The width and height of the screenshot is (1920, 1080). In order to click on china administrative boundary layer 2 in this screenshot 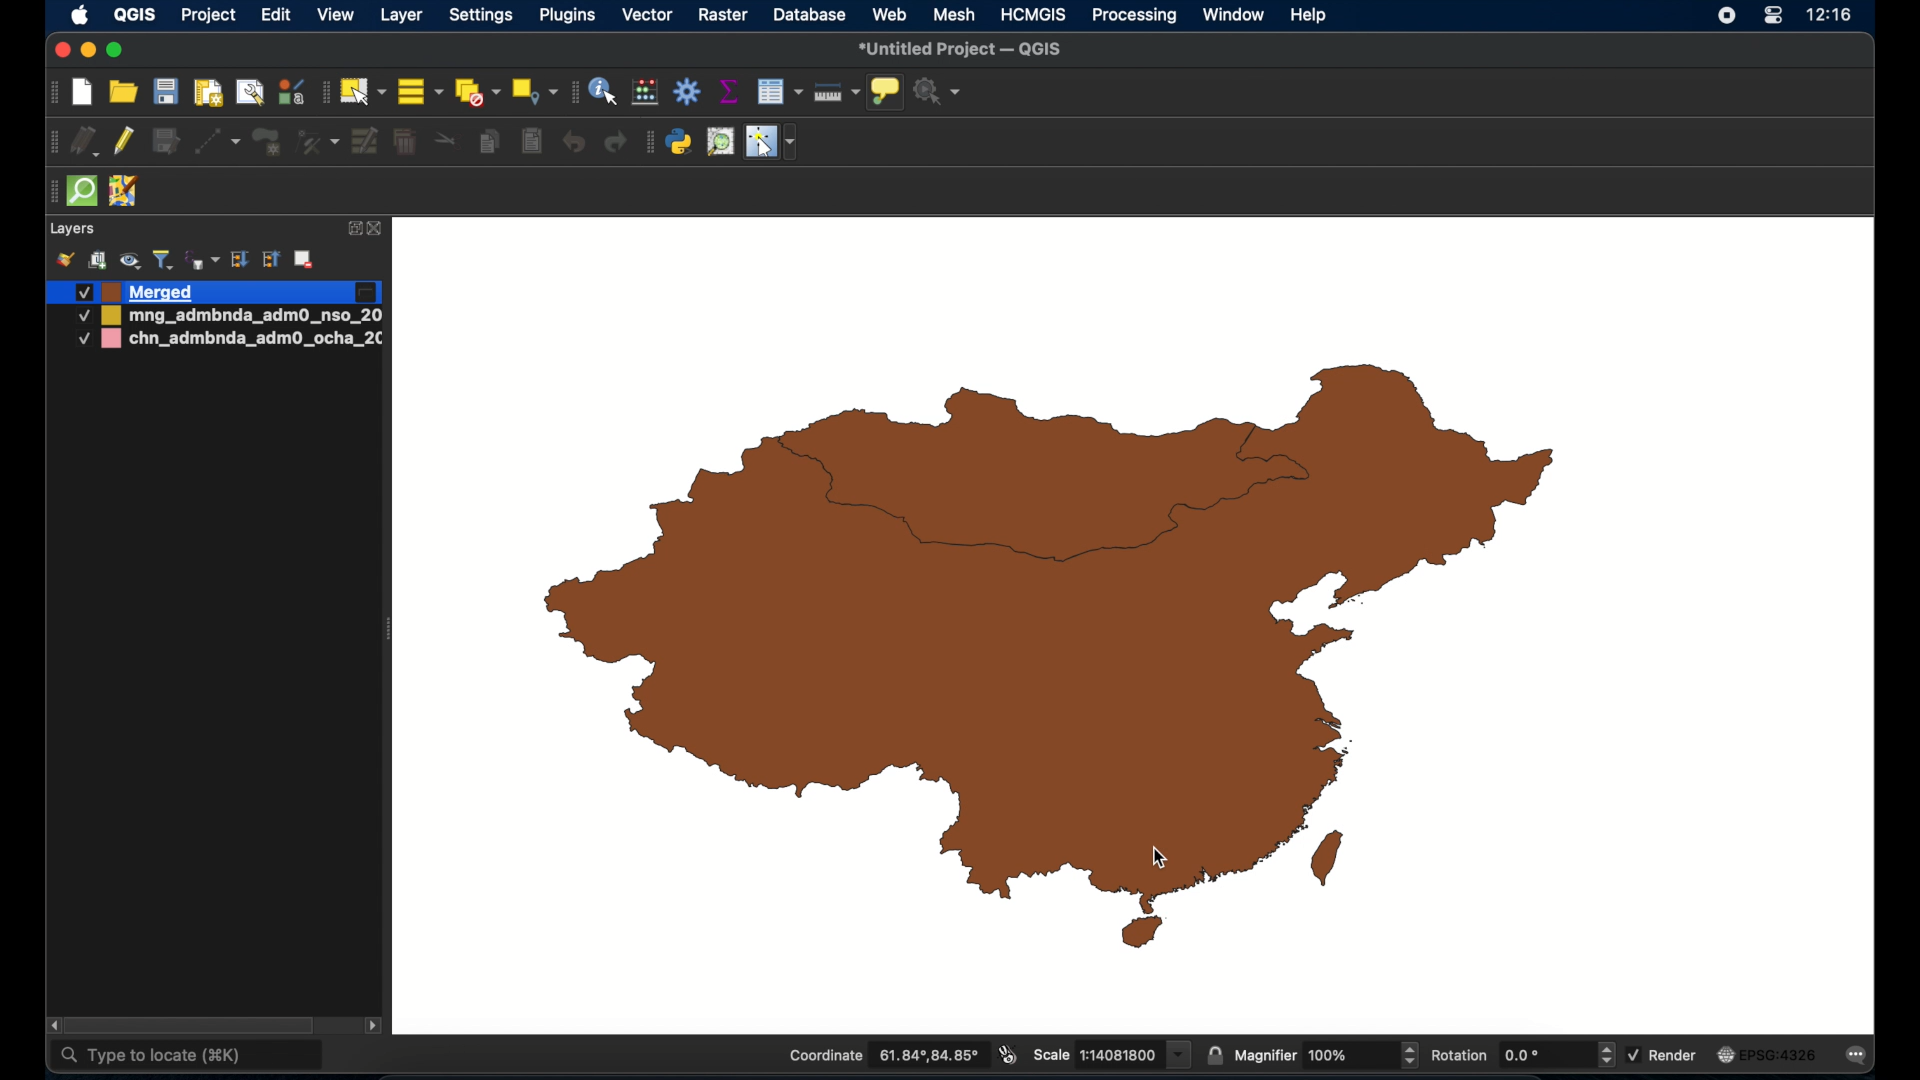, I will do `click(233, 341)`.